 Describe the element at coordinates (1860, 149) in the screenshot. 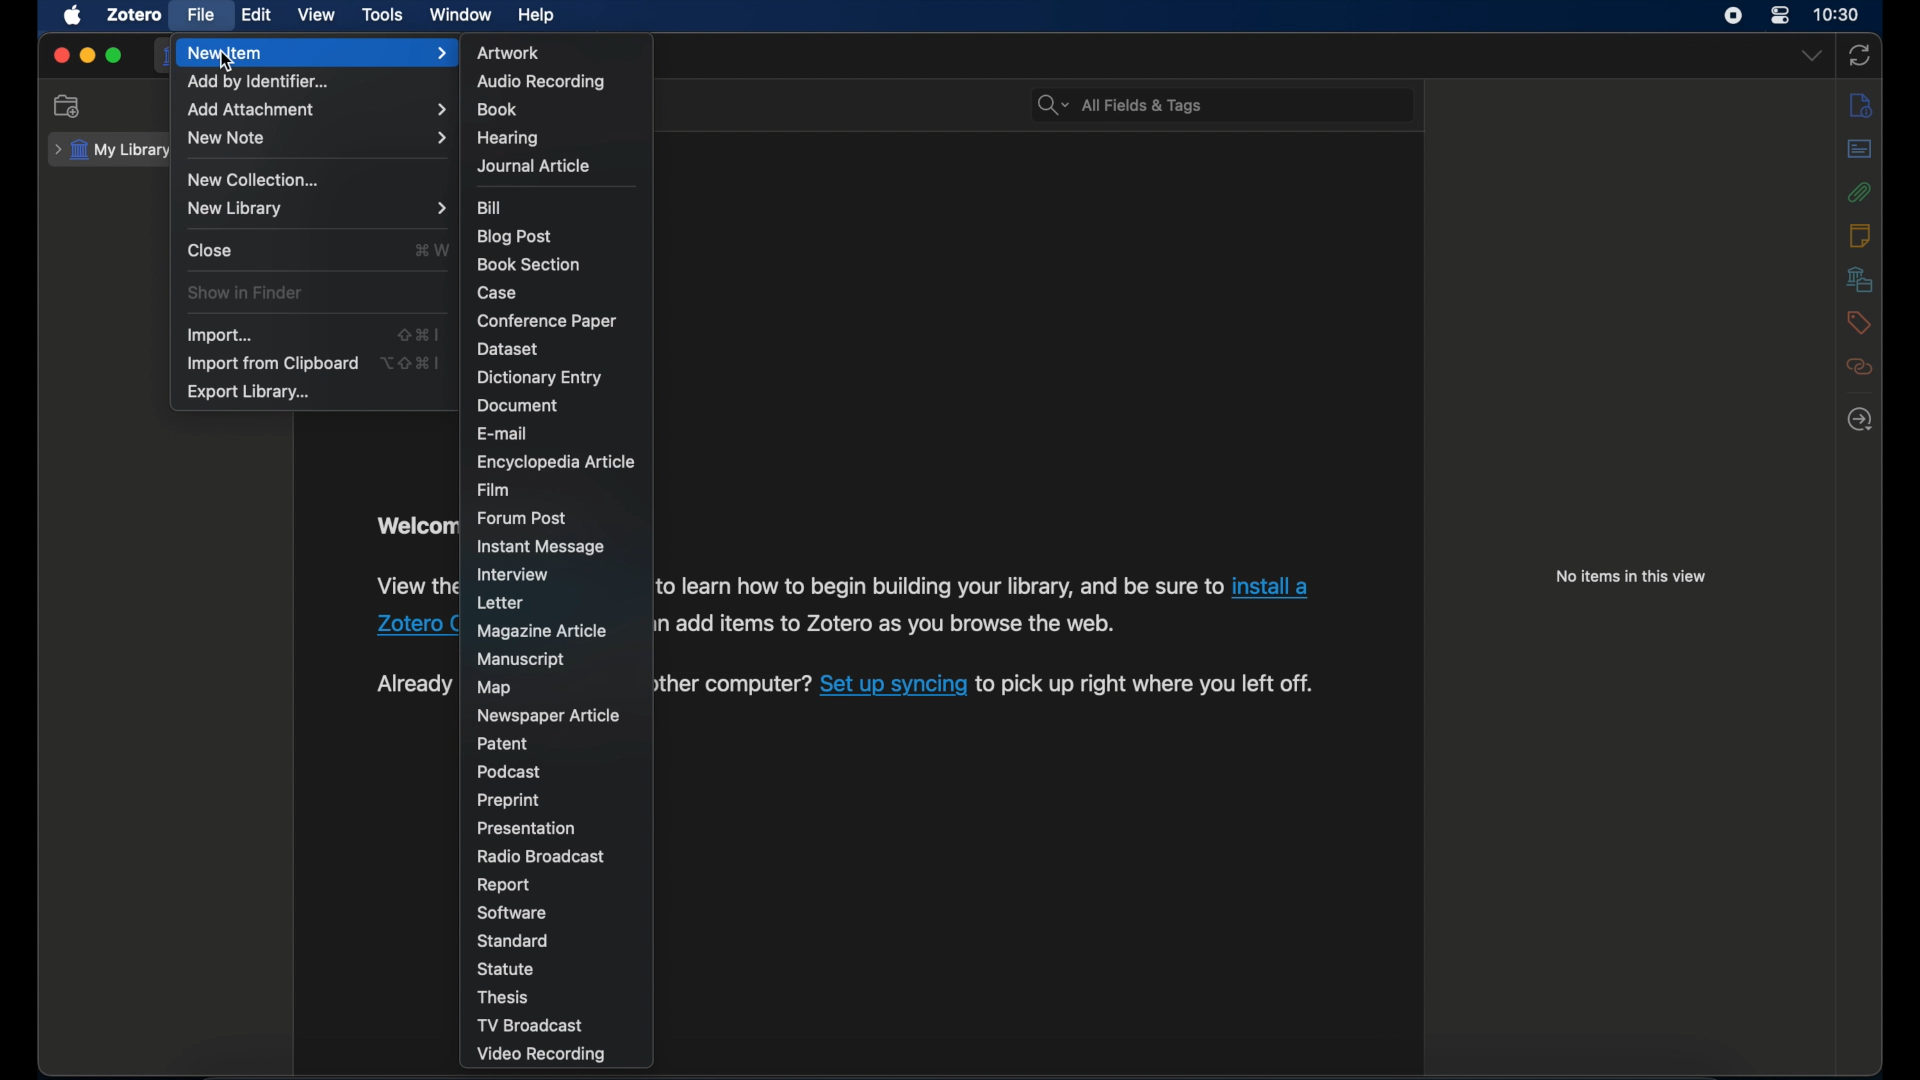

I see `abstract` at that location.